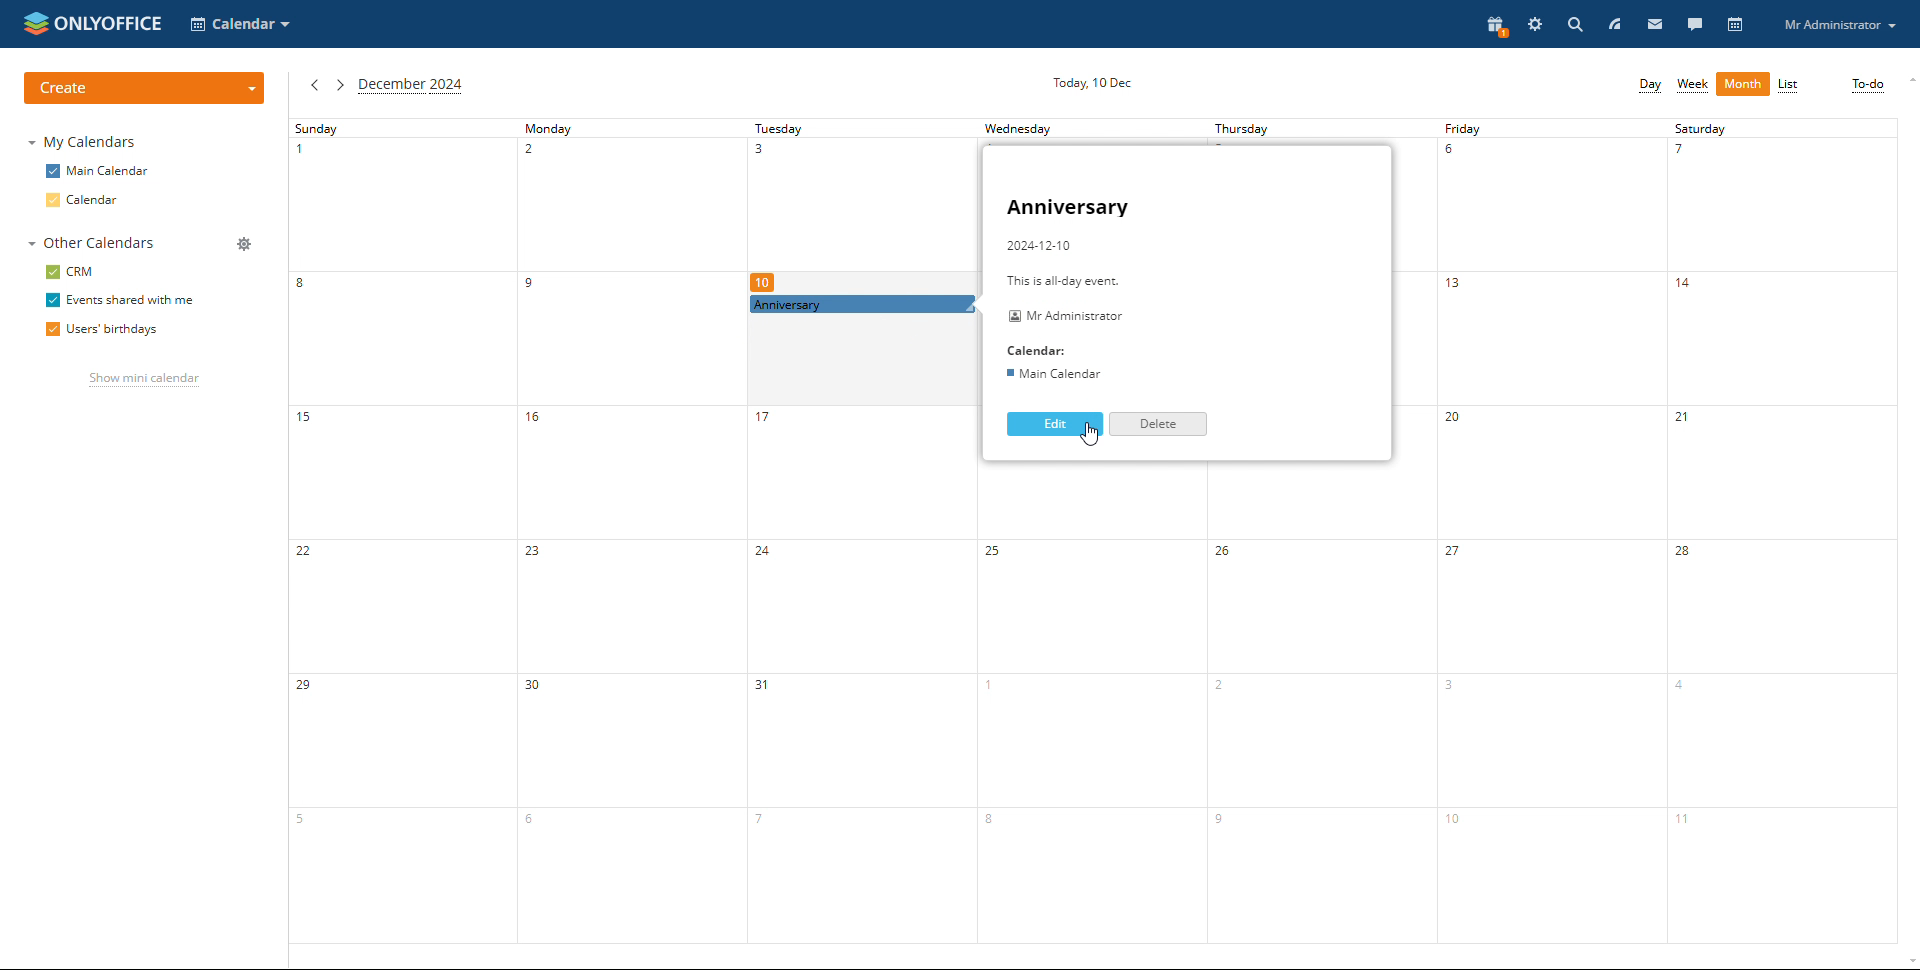 The width and height of the screenshot is (1920, 970). What do you see at coordinates (1546, 531) in the screenshot?
I see `friday` at bounding box center [1546, 531].